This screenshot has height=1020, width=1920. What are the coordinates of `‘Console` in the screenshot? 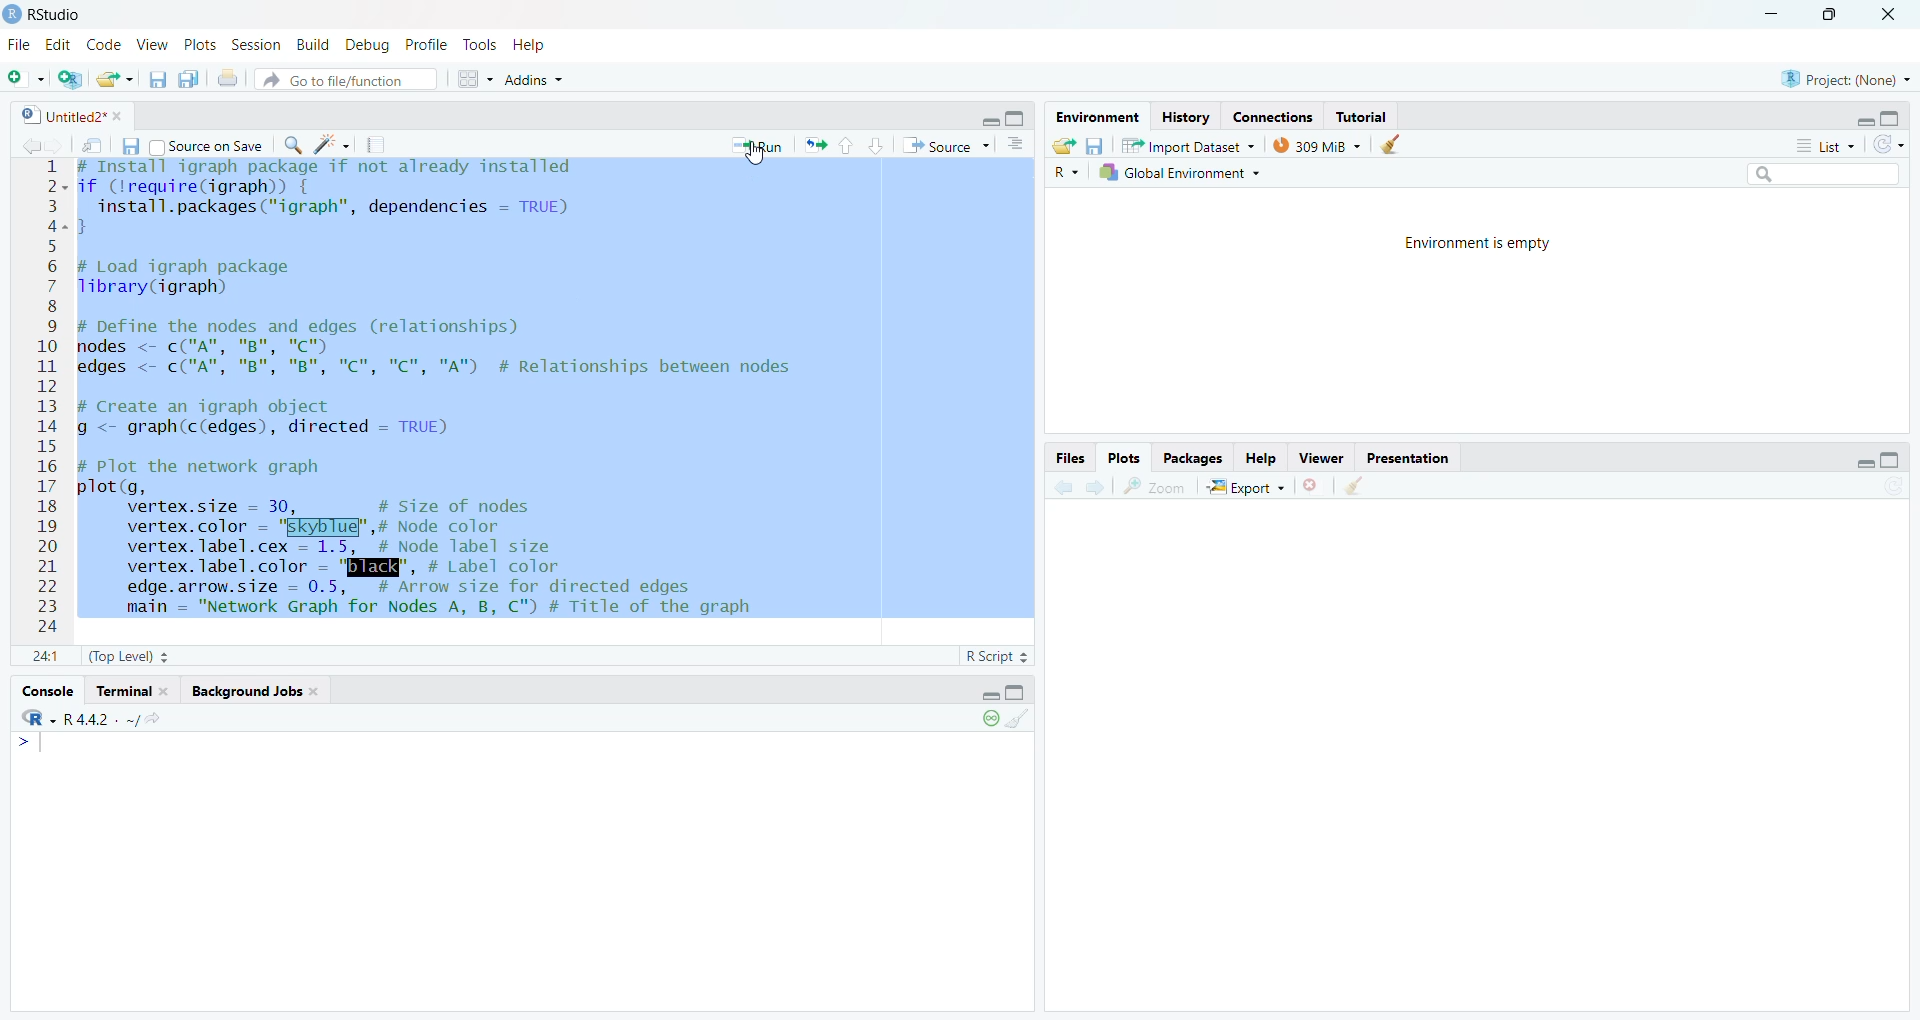 It's located at (47, 689).